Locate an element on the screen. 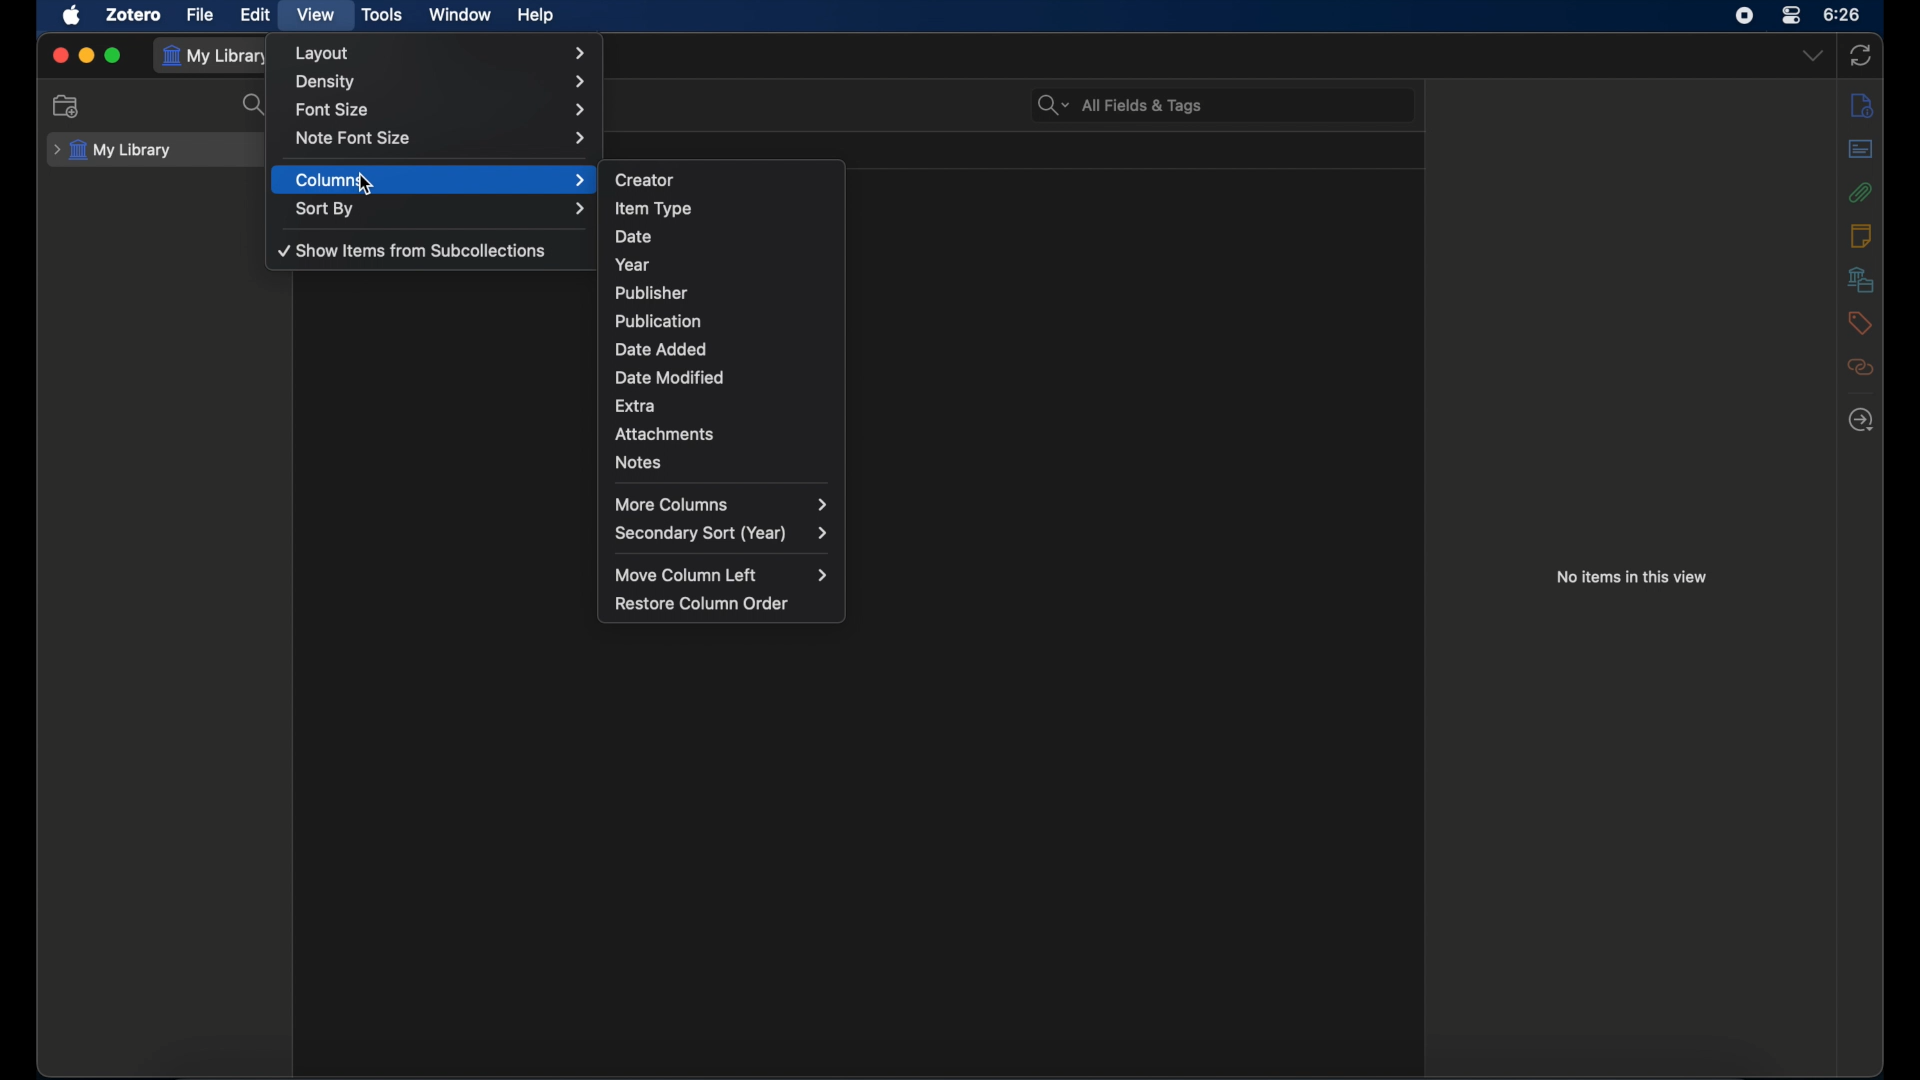 This screenshot has width=1920, height=1080. note font size is located at coordinates (440, 138).